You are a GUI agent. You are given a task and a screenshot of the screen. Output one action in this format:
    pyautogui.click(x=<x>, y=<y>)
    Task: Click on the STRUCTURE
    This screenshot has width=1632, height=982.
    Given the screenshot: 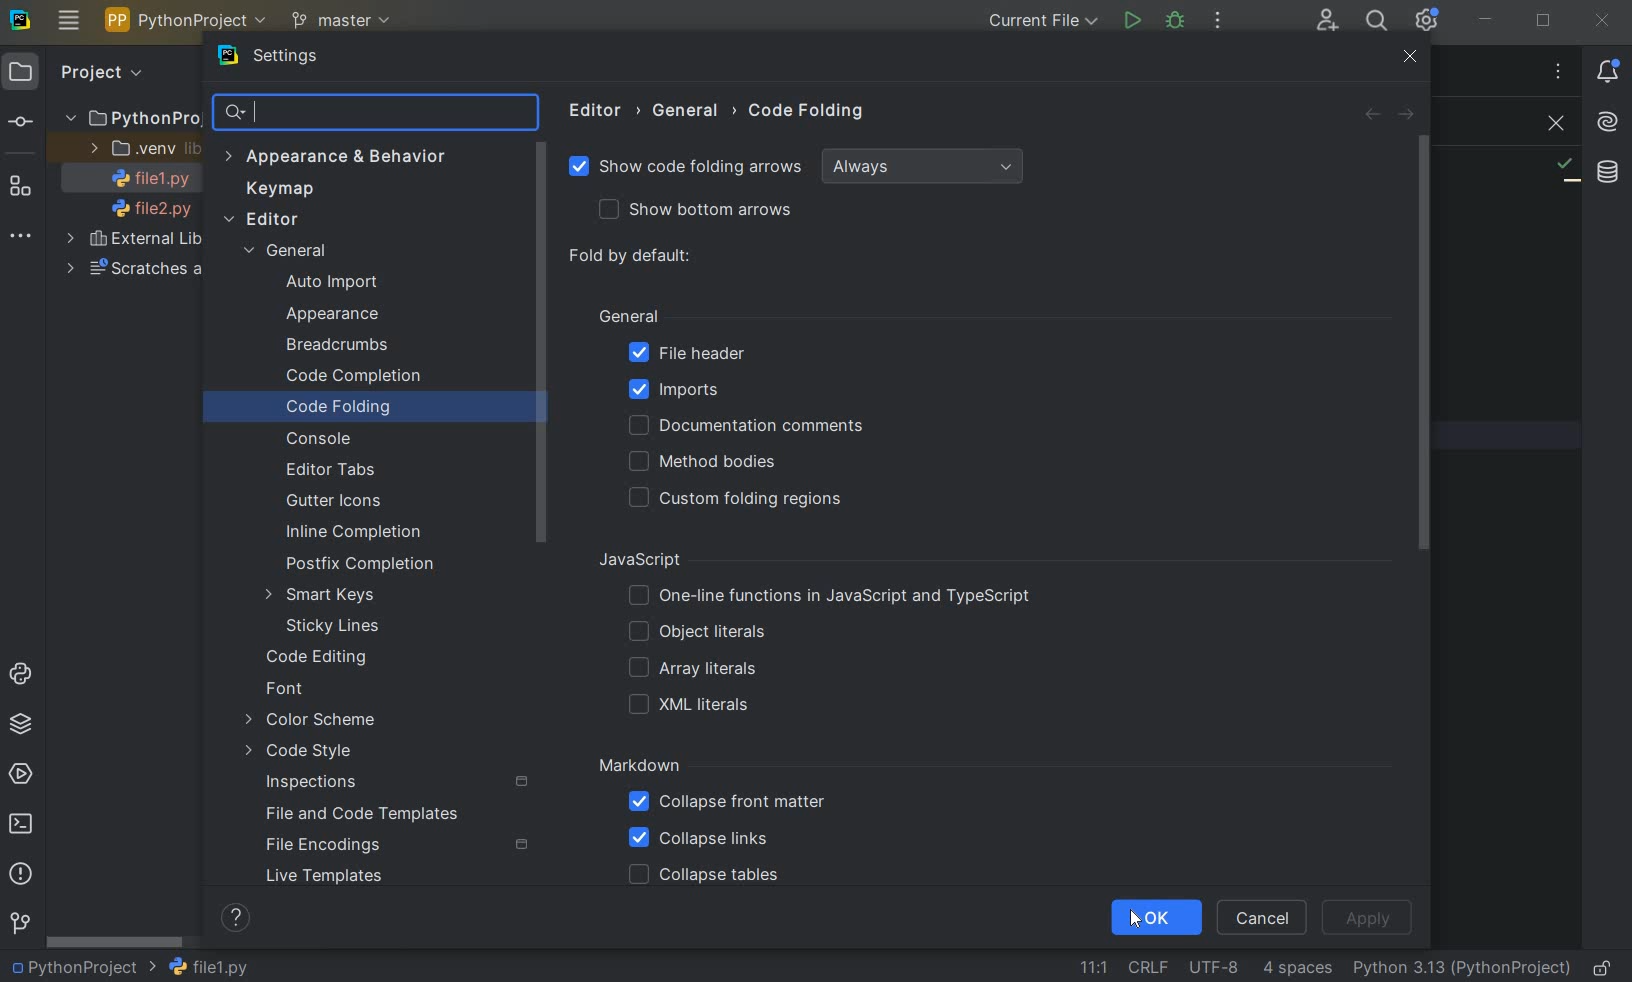 What is the action you would take?
    pyautogui.click(x=22, y=188)
    